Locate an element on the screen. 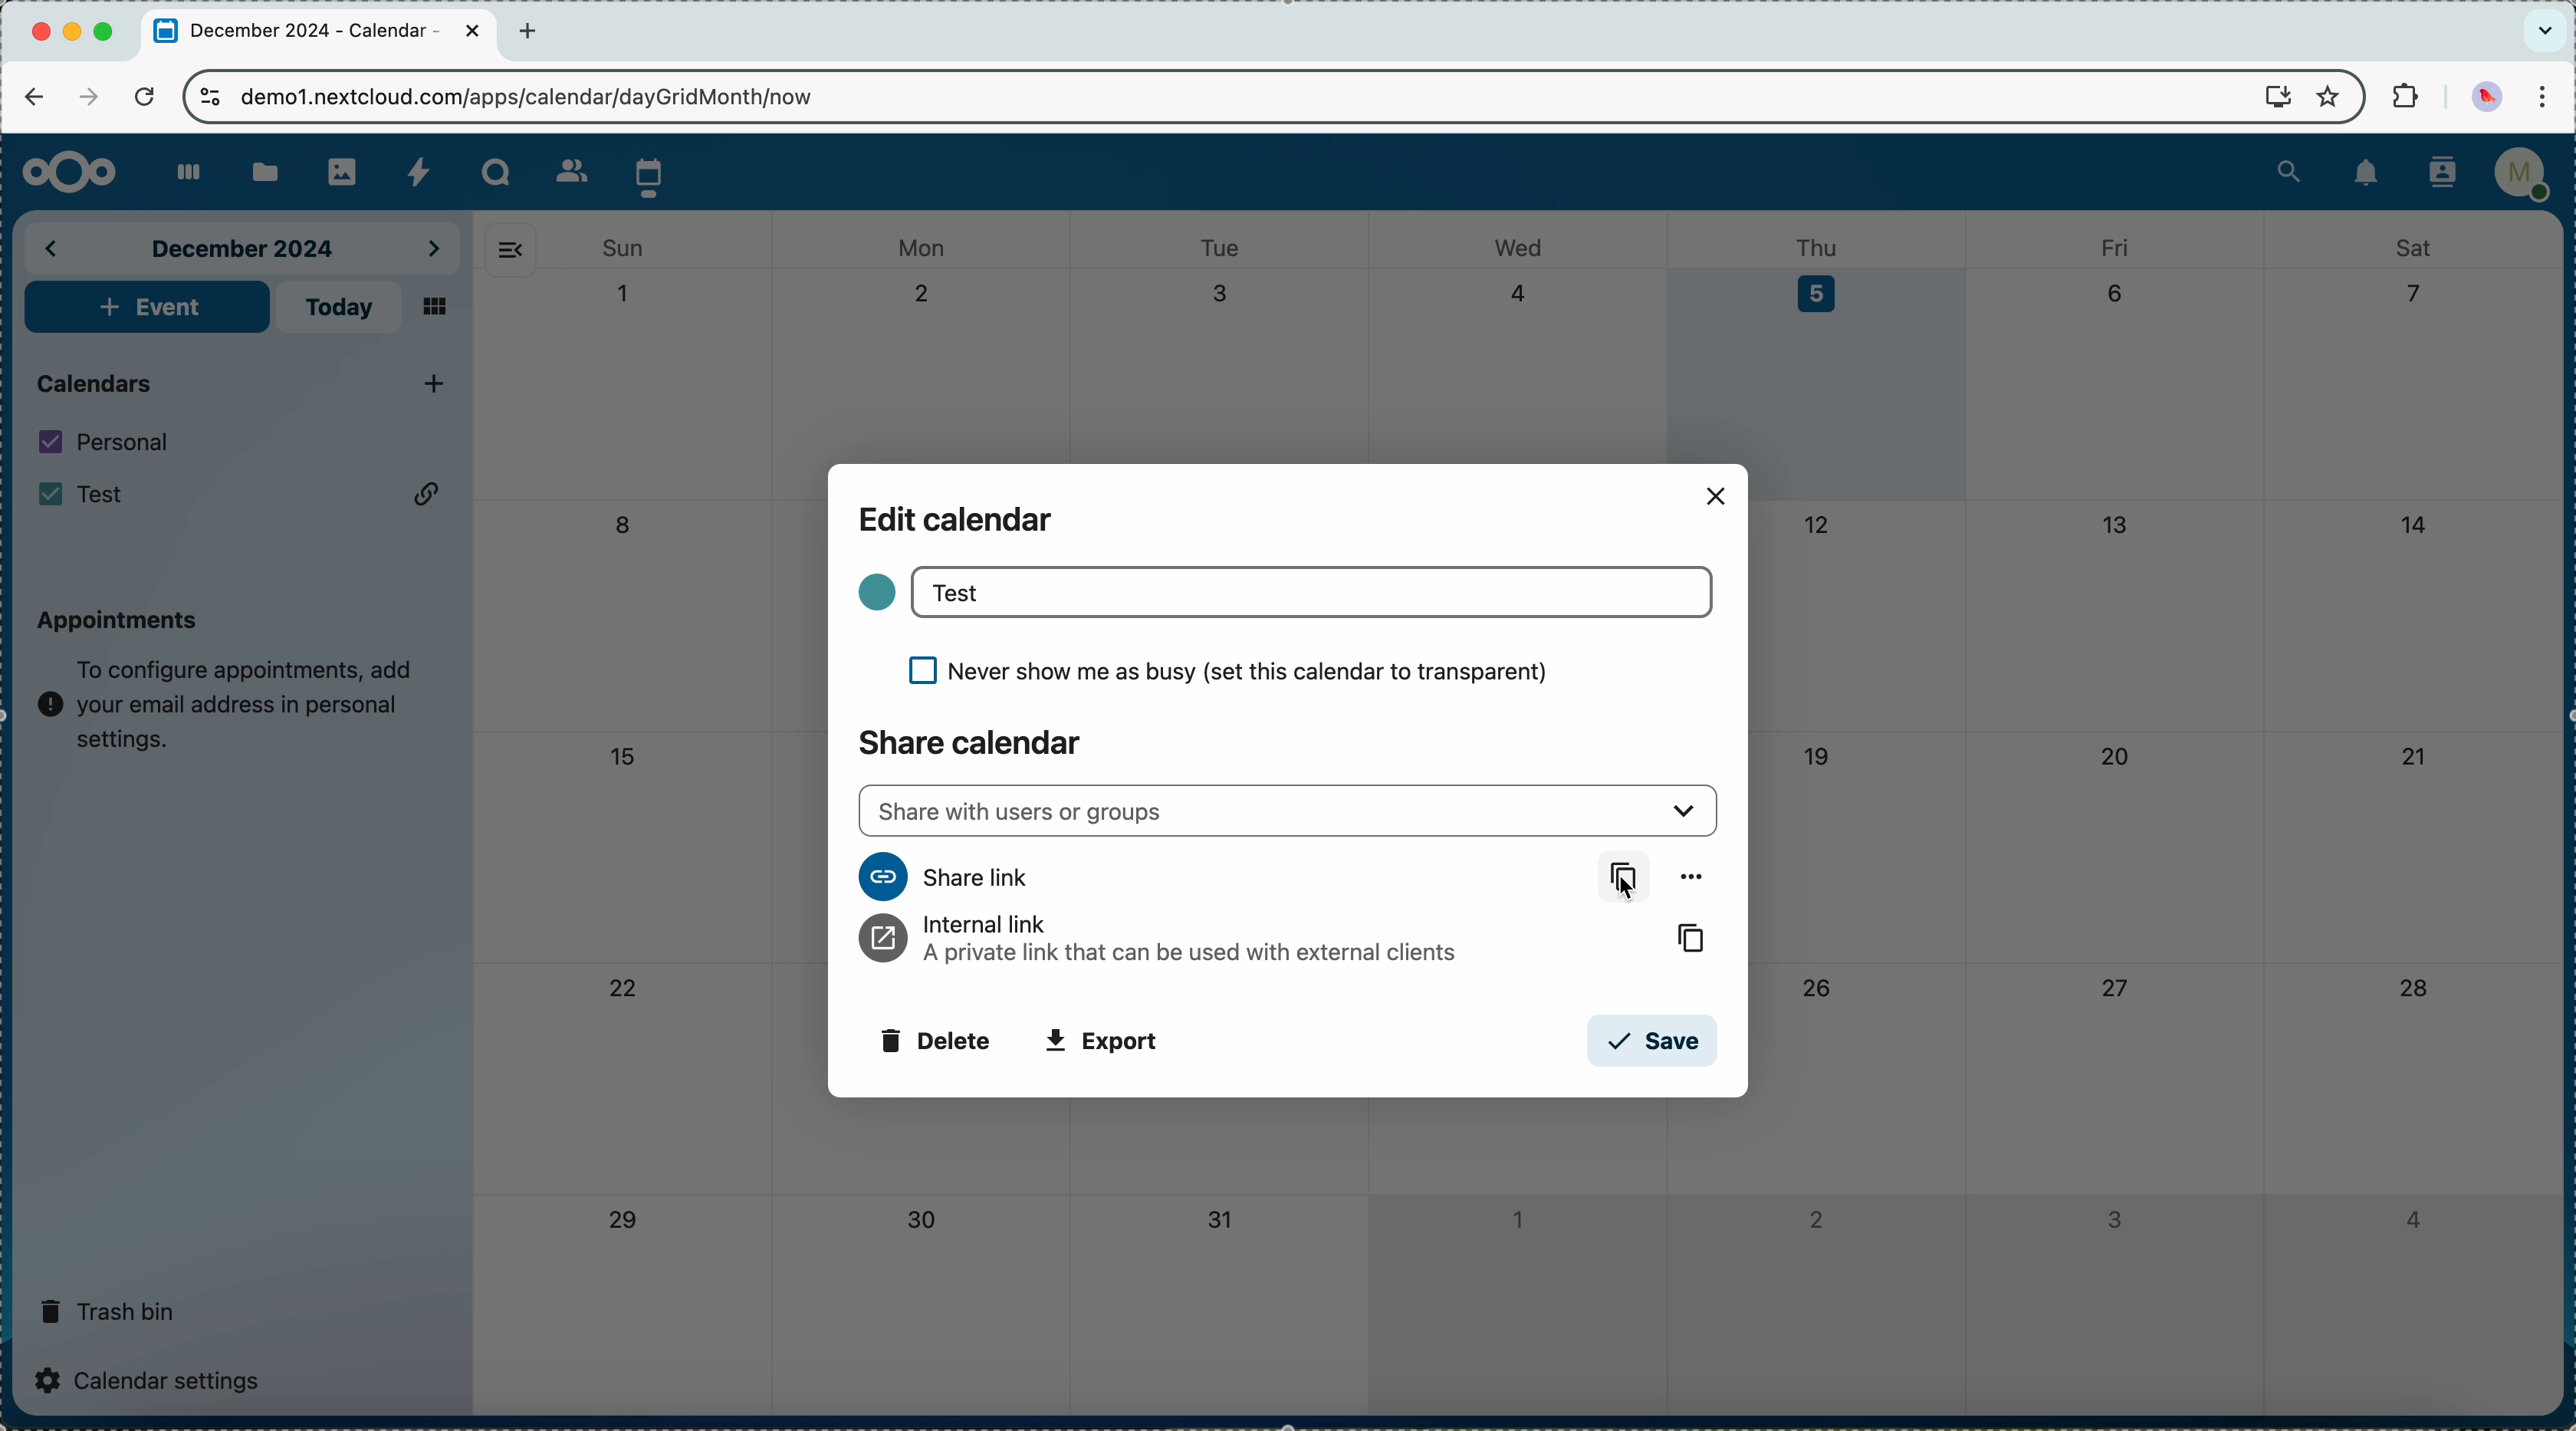  contacts is located at coordinates (2436, 175).